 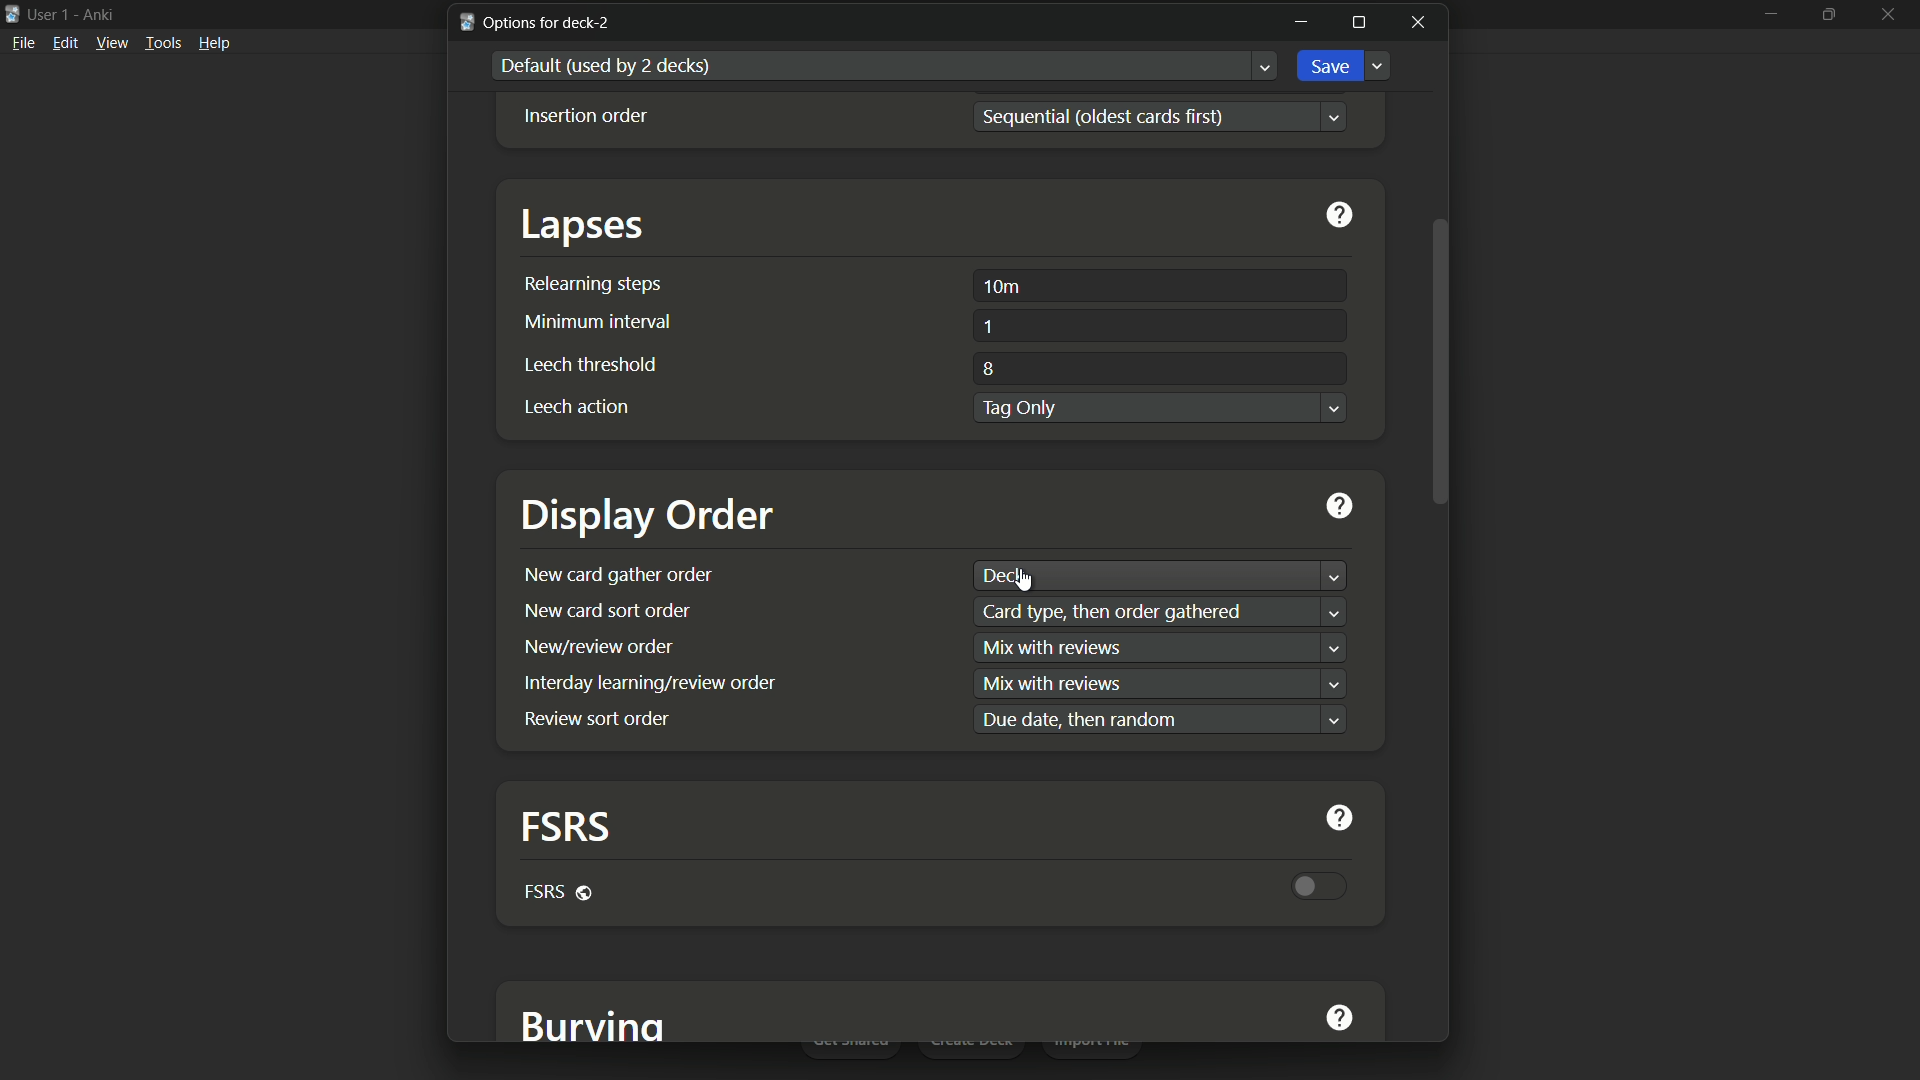 What do you see at coordinates (542, 22) in the screenshot?
I see `options for deck-2` at bounding box center [542, 22].